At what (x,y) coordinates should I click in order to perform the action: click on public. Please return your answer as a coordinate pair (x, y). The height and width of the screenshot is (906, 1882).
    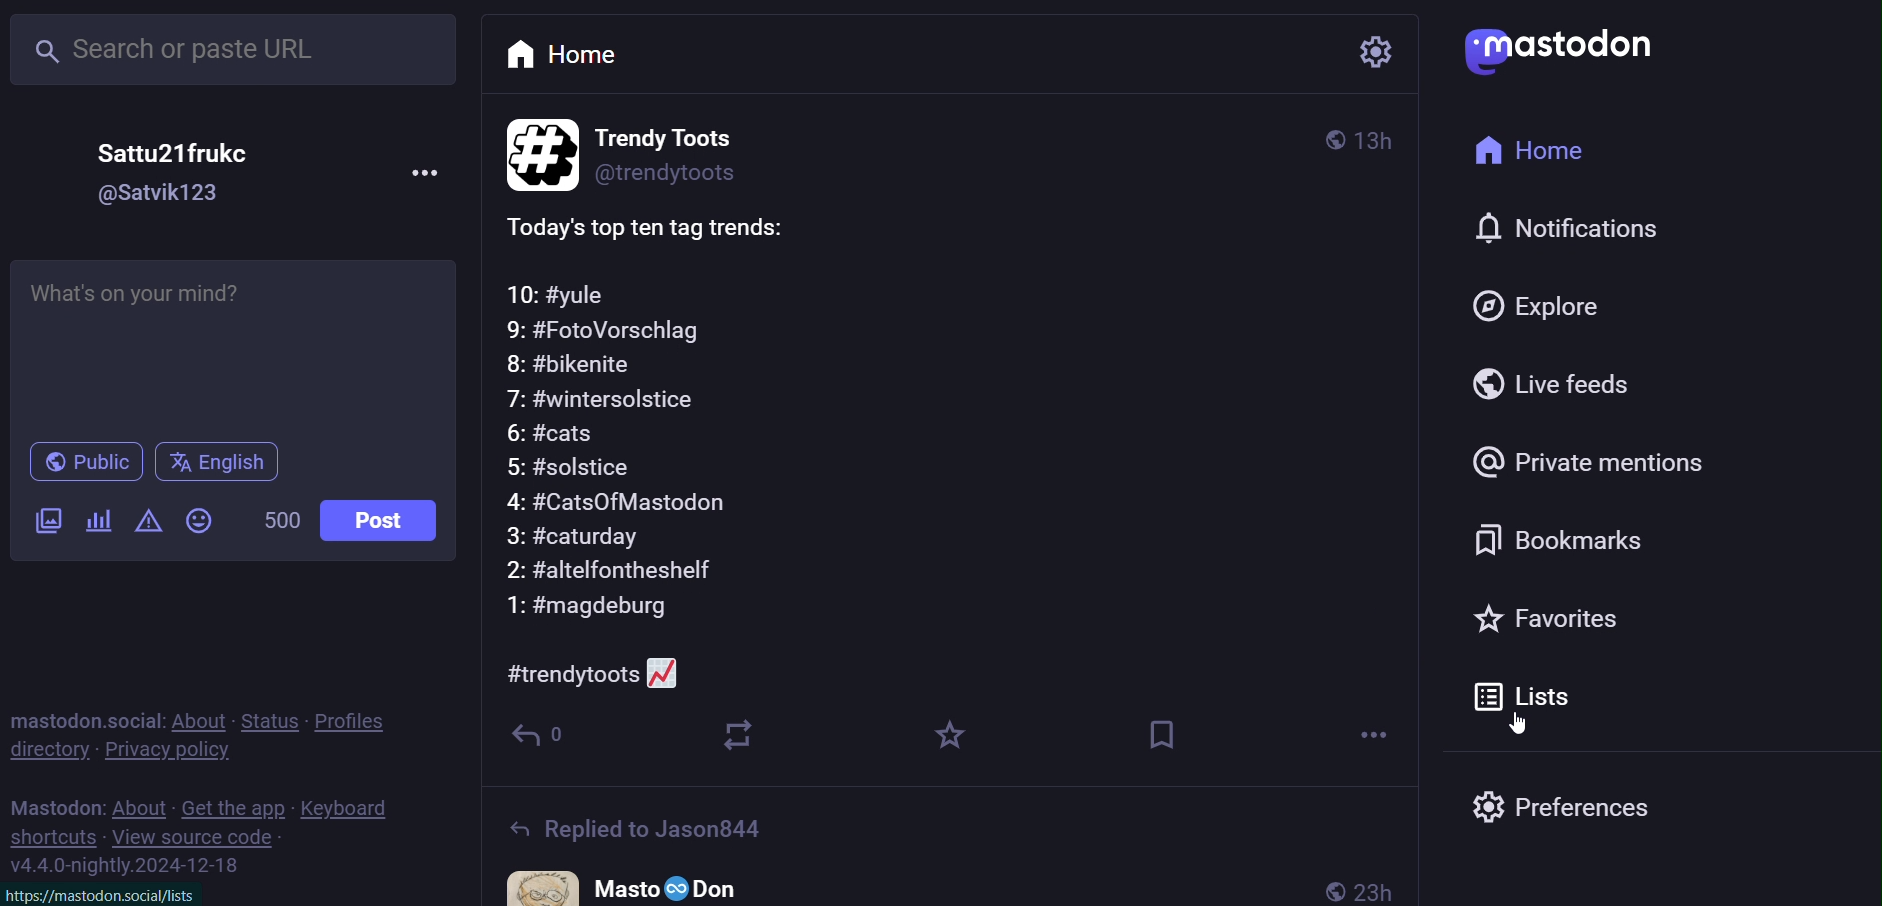
    Looking at the image, I should click on (83, 461).